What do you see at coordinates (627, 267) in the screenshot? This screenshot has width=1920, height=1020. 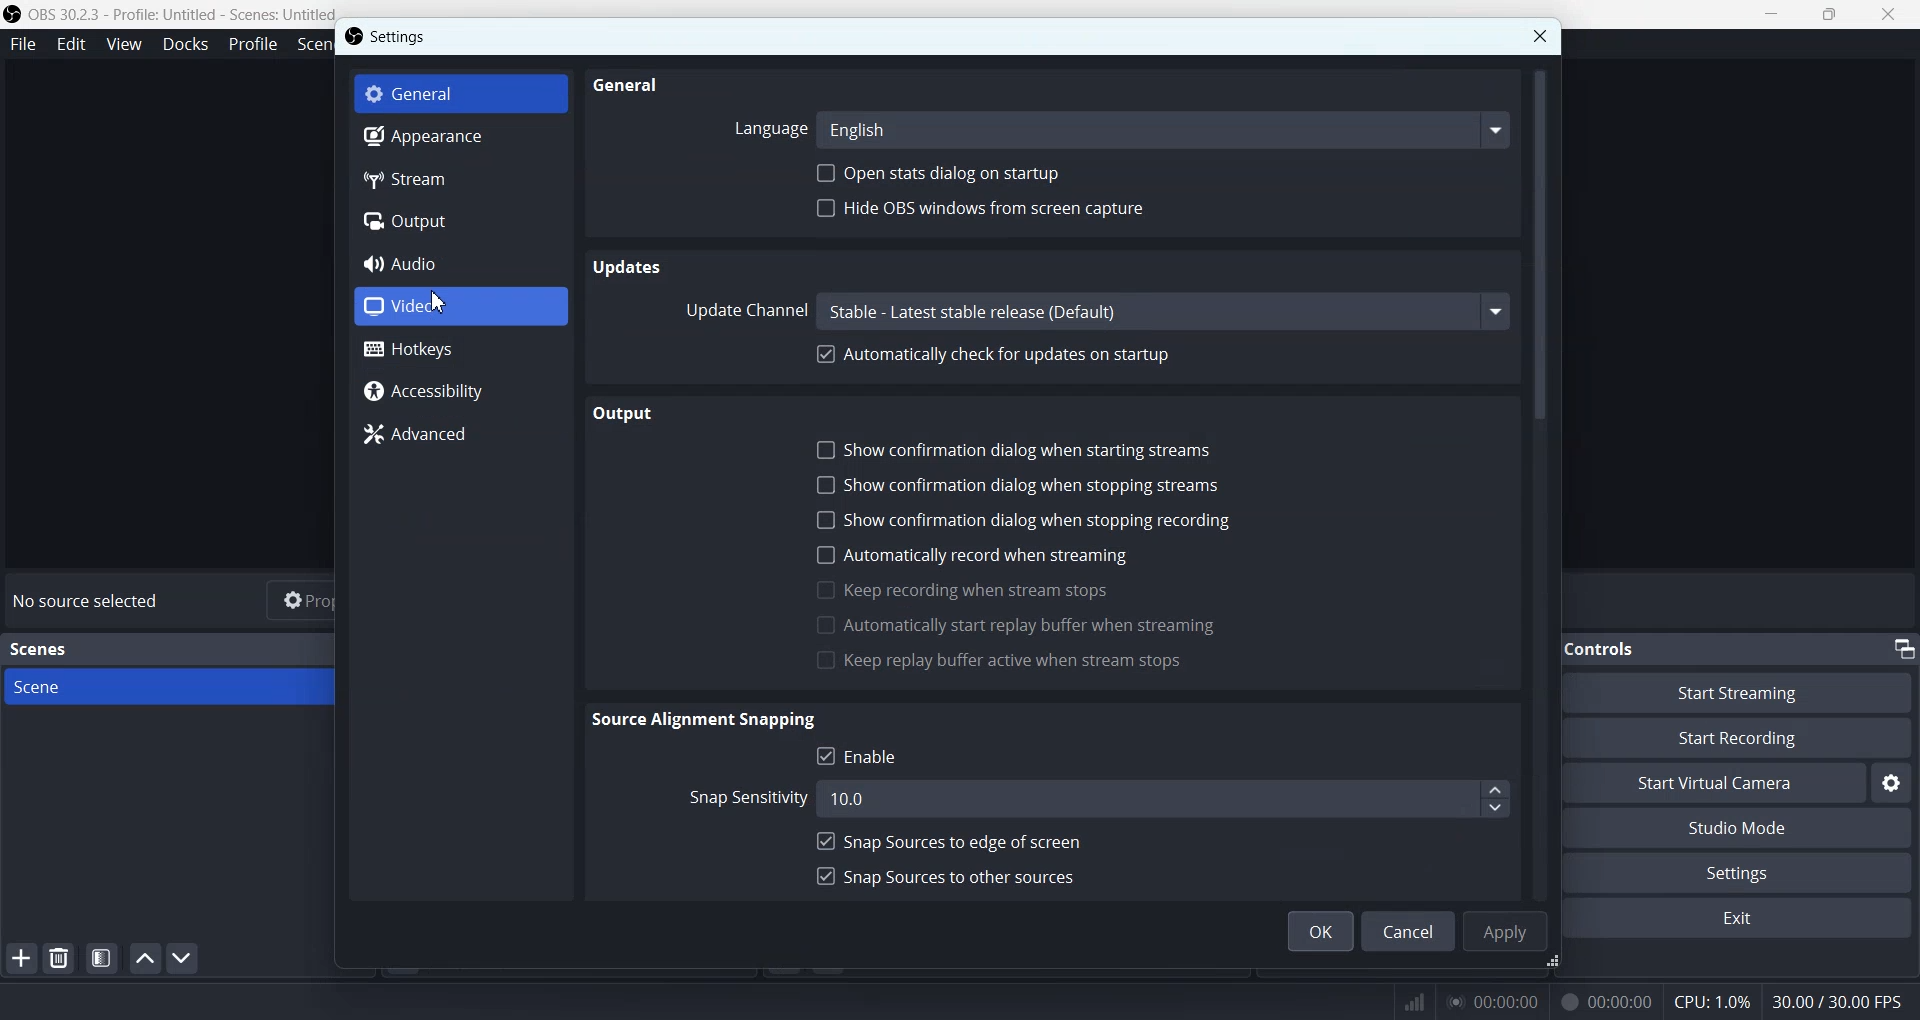 I see `Updates` at bounding box center [627, 267].